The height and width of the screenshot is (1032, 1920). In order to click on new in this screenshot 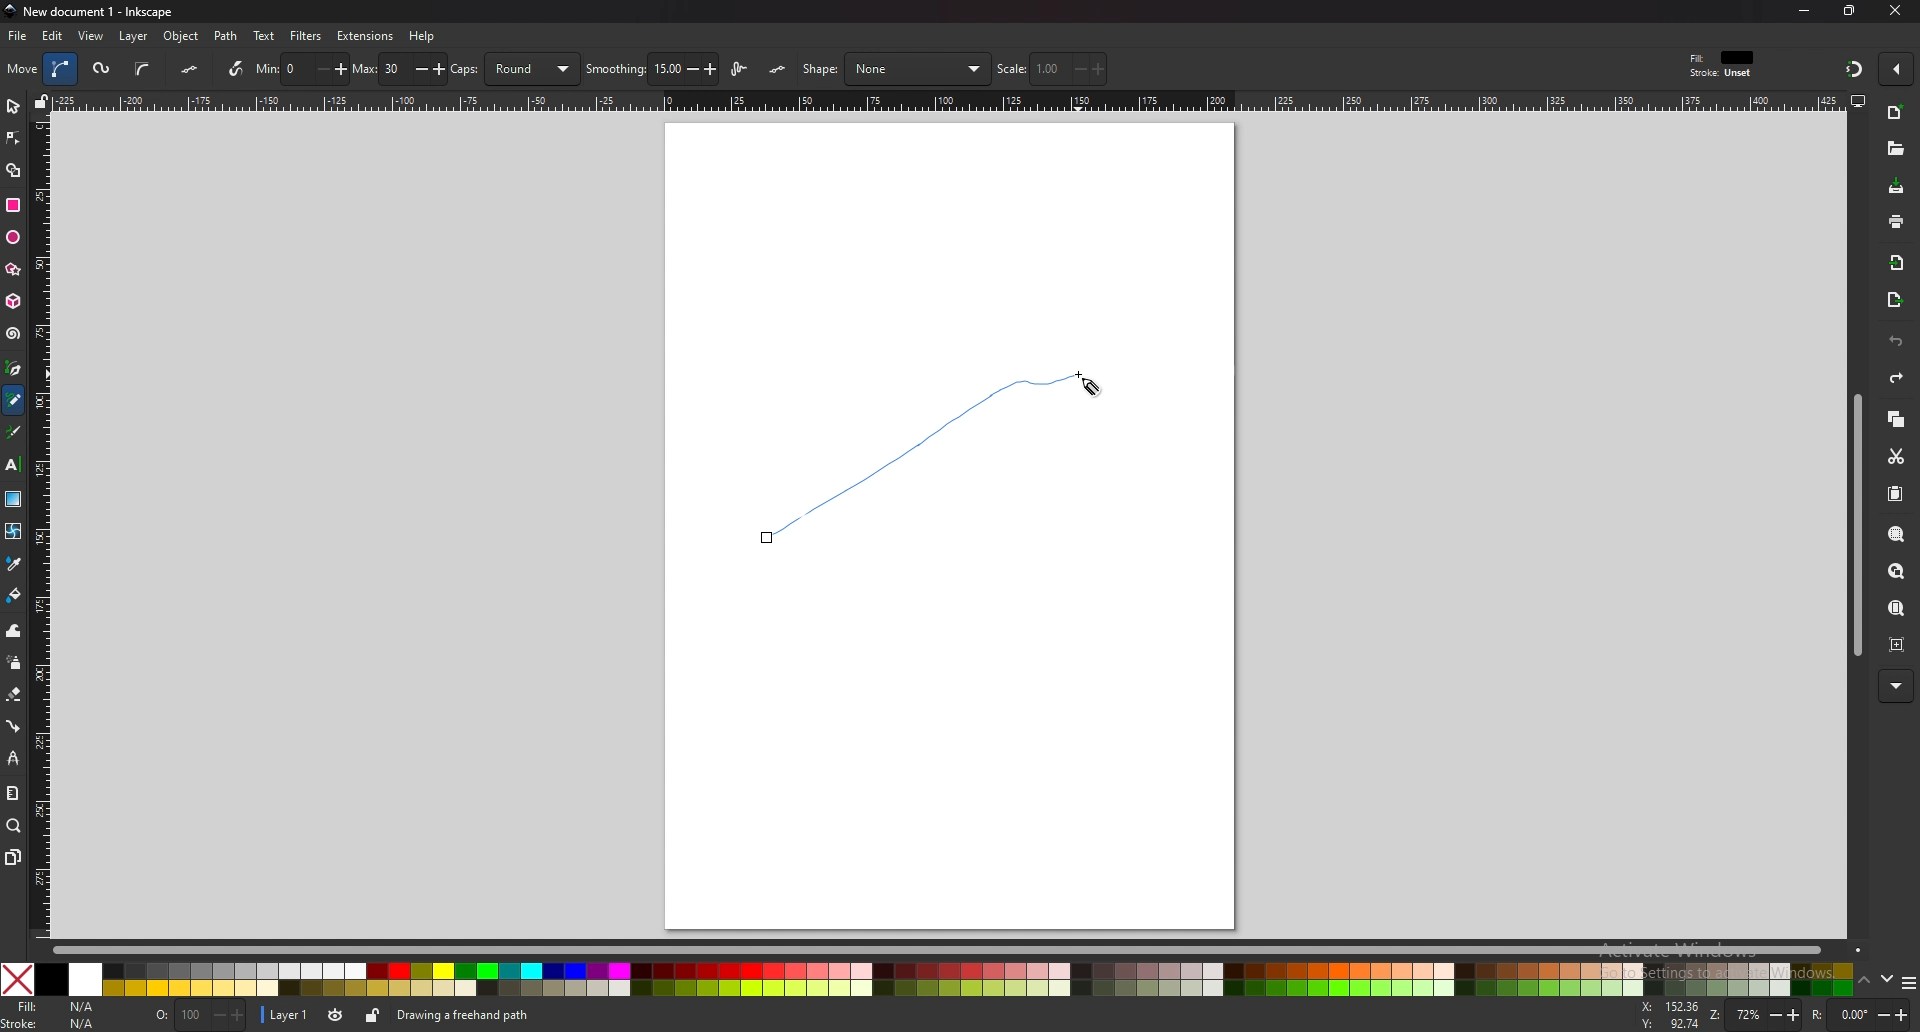, I will do `click(1896, 115)`.